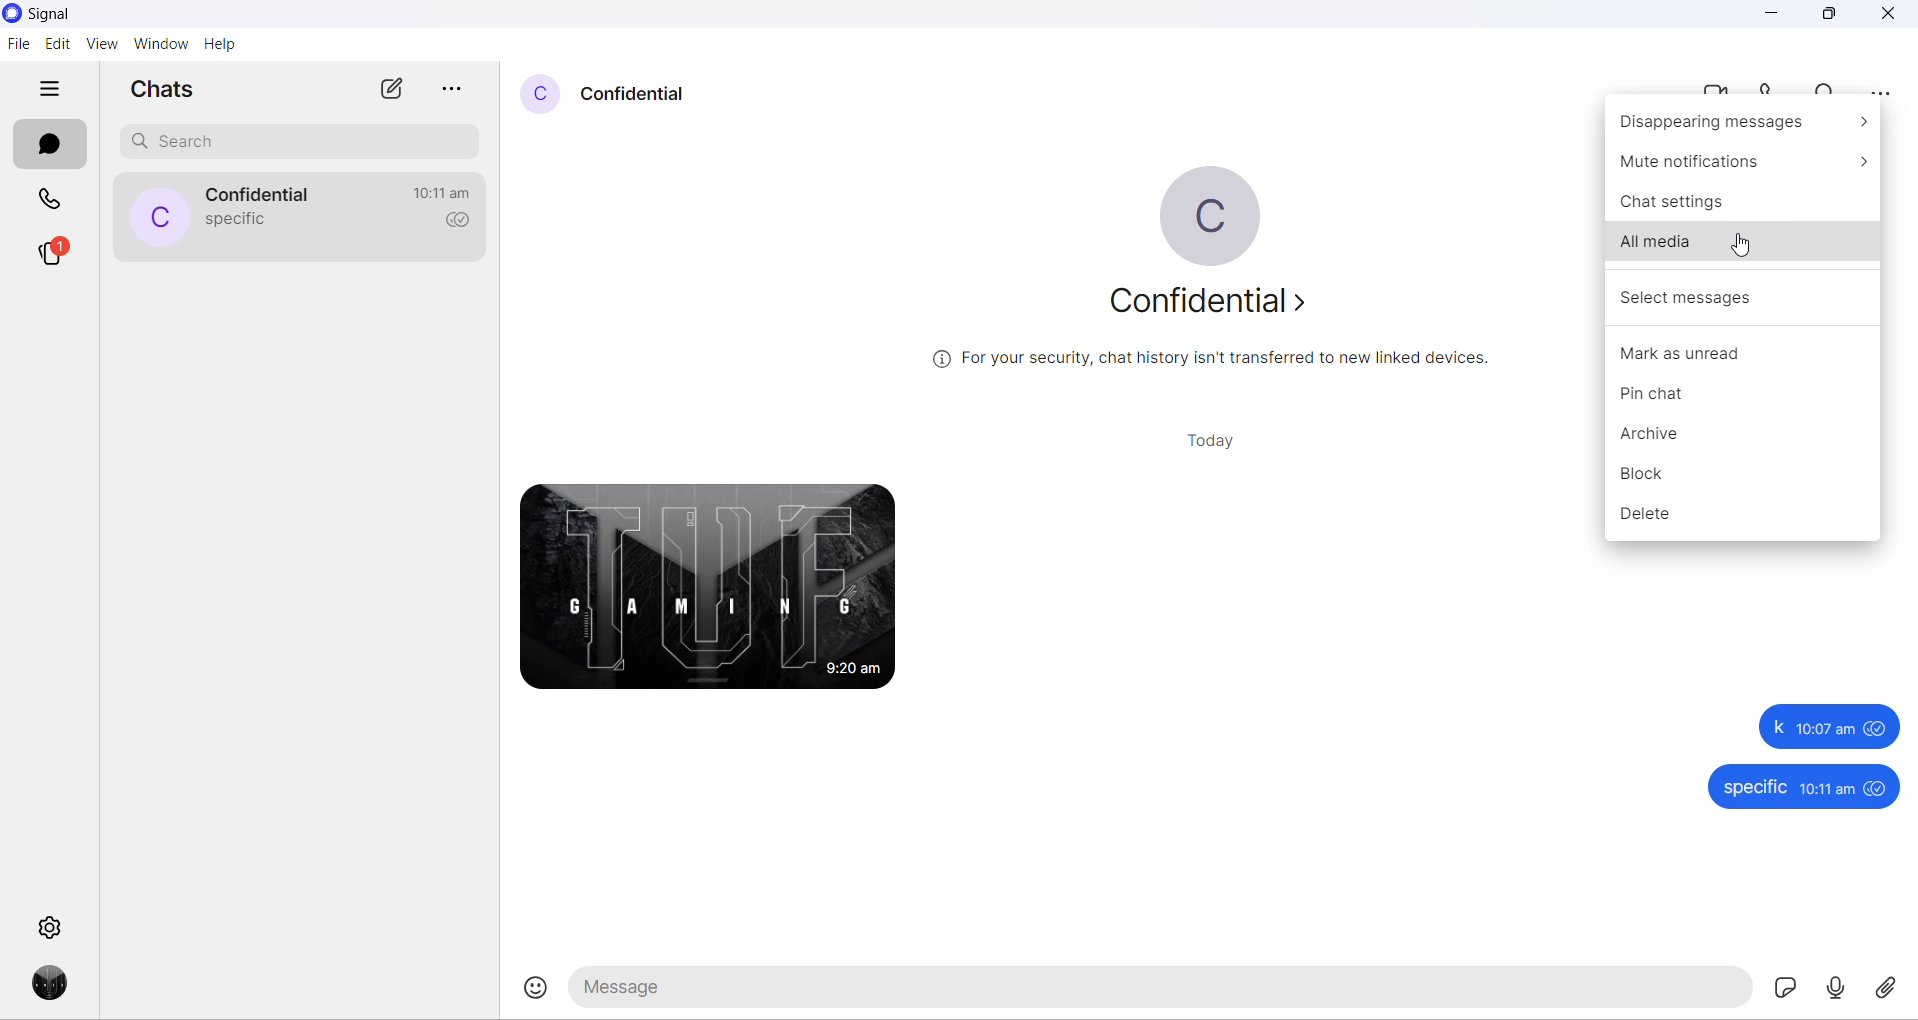 This screenshot has height=1020, width=1918. What do you see at coordinates (53, 984) in the screenshot?
I see `profile` at bounding box center [53, 984].